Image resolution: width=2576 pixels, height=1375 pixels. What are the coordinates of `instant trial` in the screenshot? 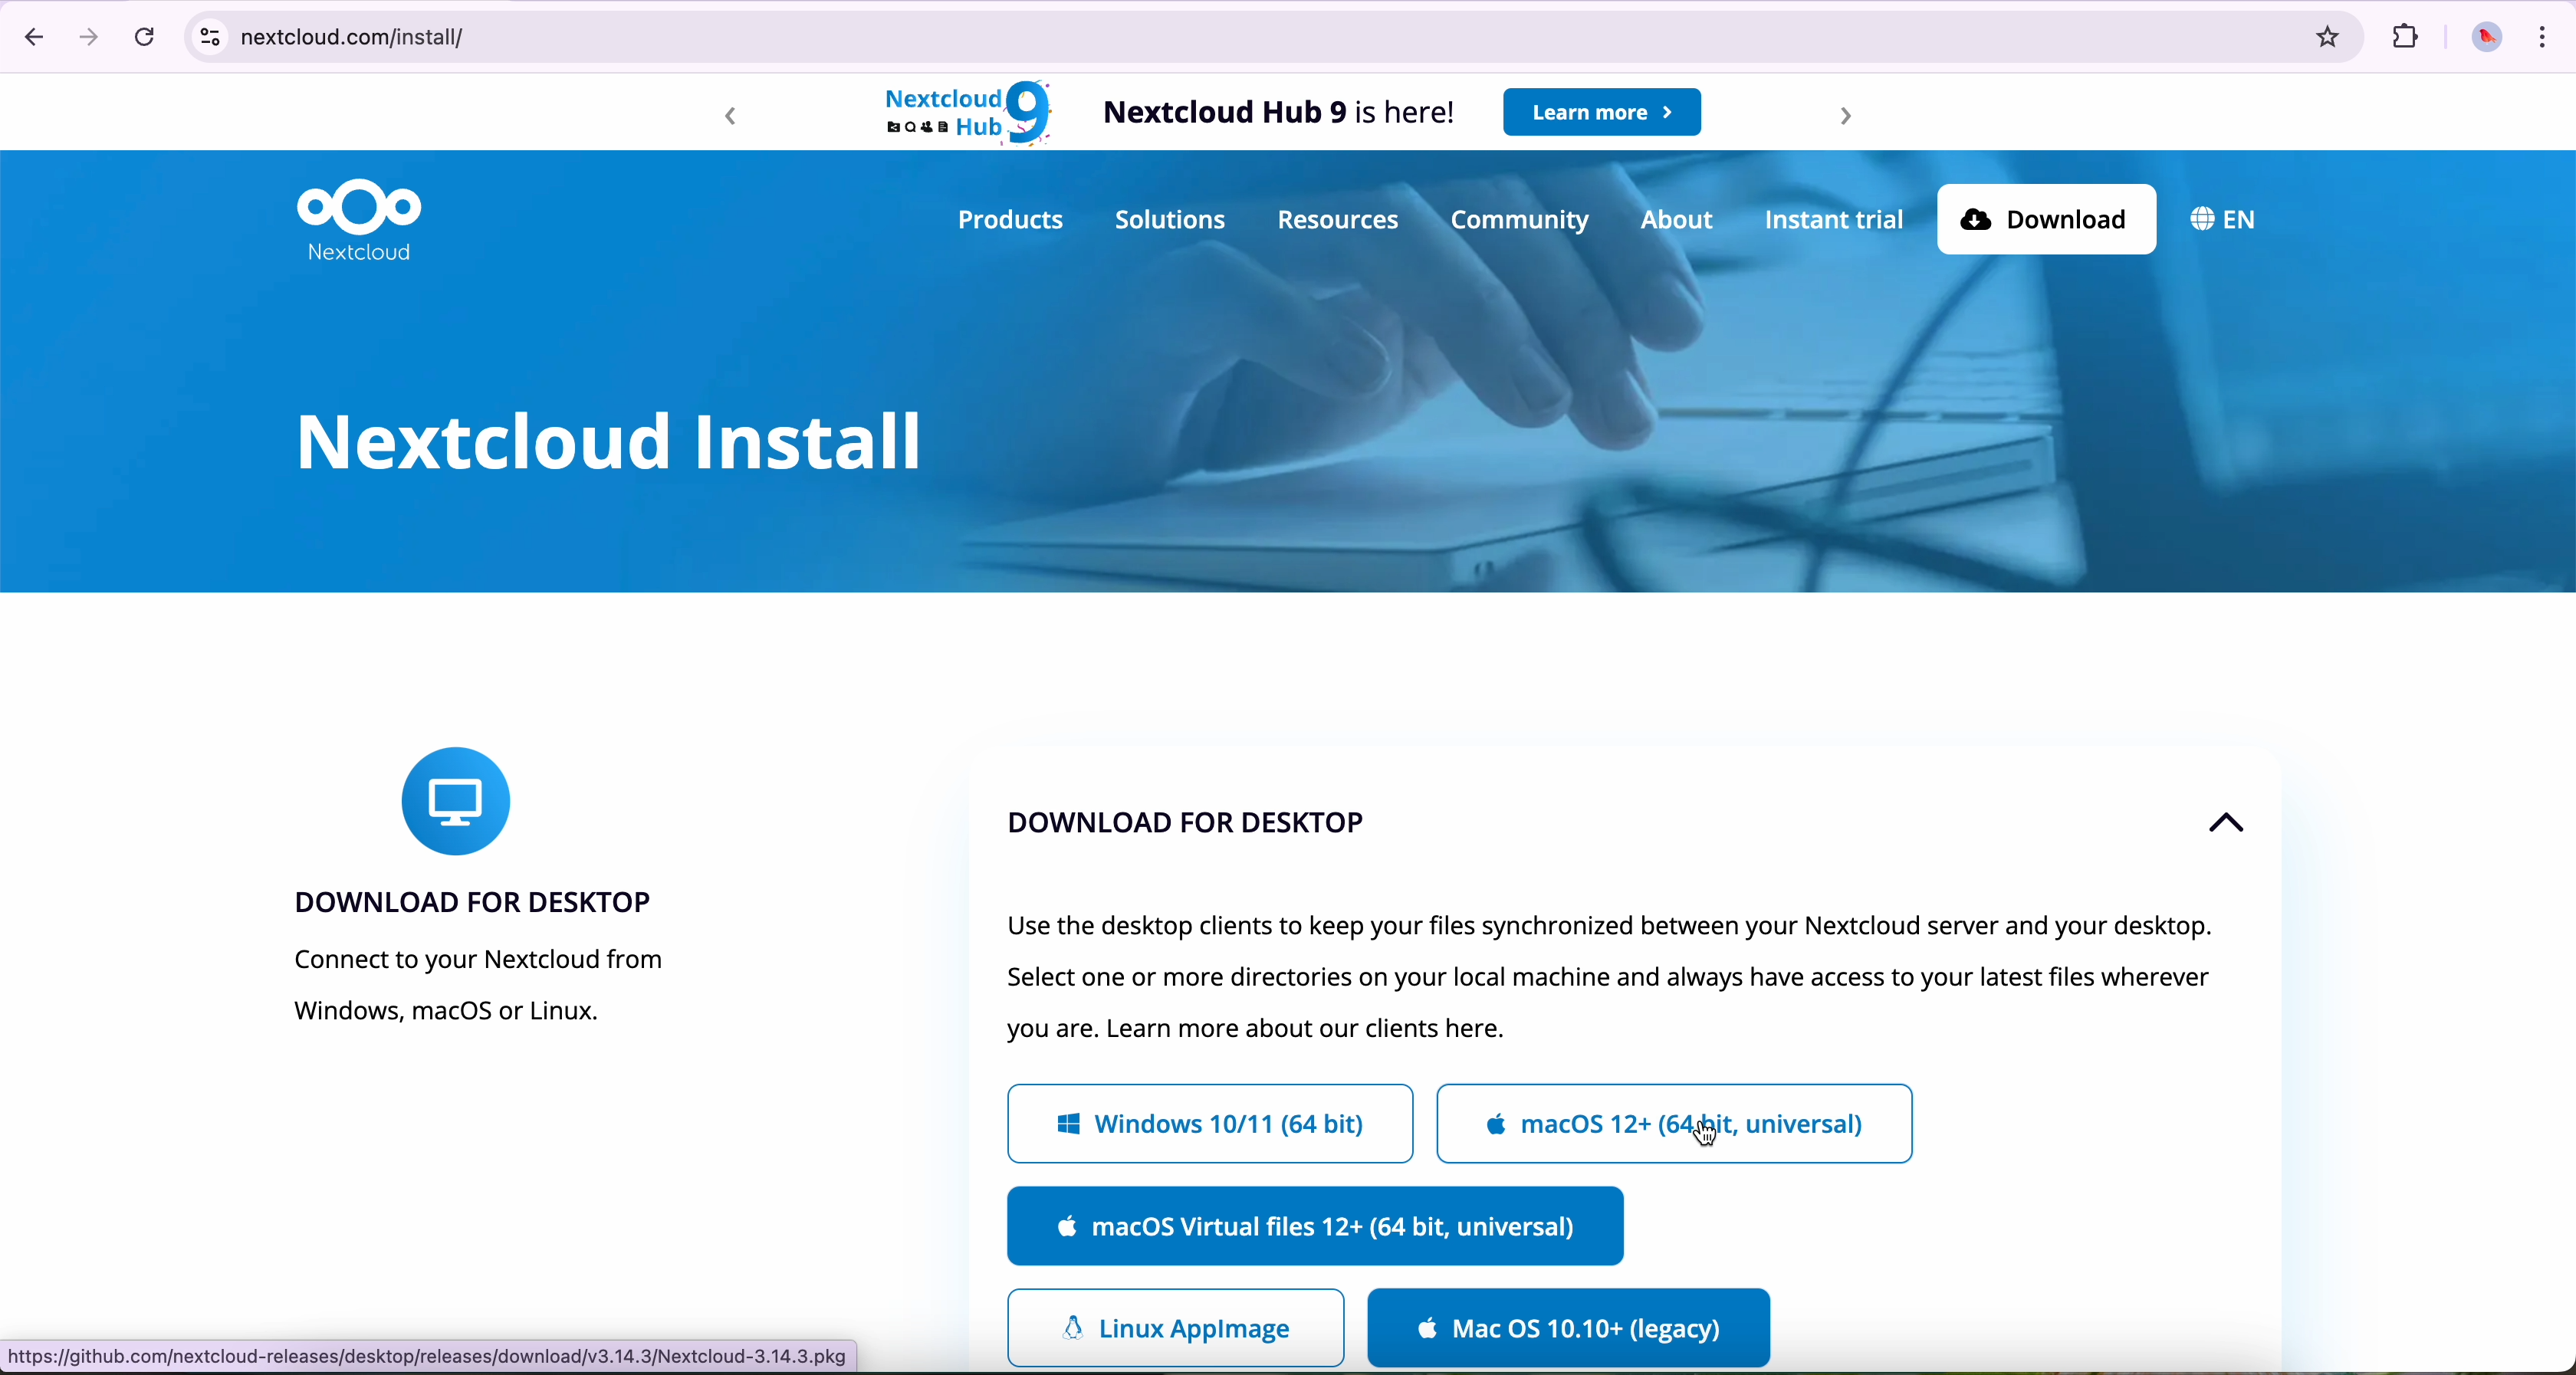 It's located at (1837, 221).